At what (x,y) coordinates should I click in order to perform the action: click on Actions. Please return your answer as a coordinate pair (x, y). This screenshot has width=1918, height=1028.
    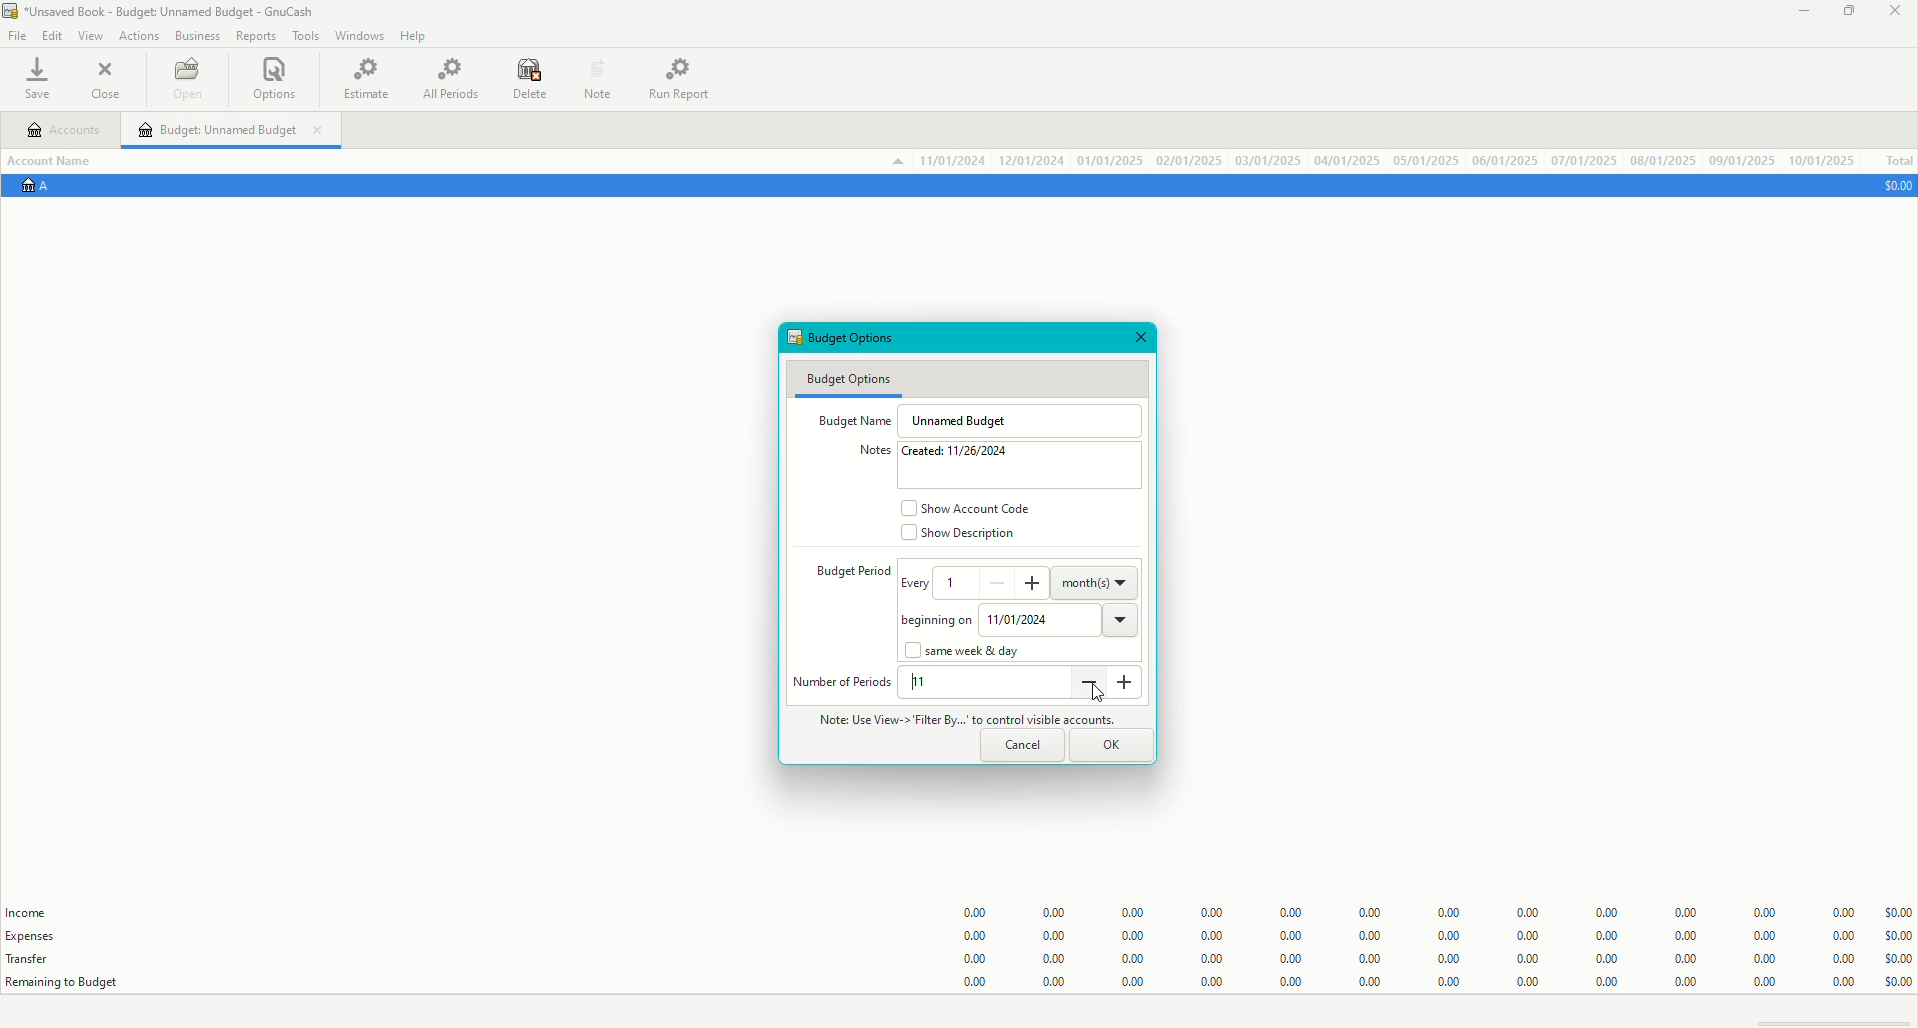
    Looking at the image, I should click on (138, 35).